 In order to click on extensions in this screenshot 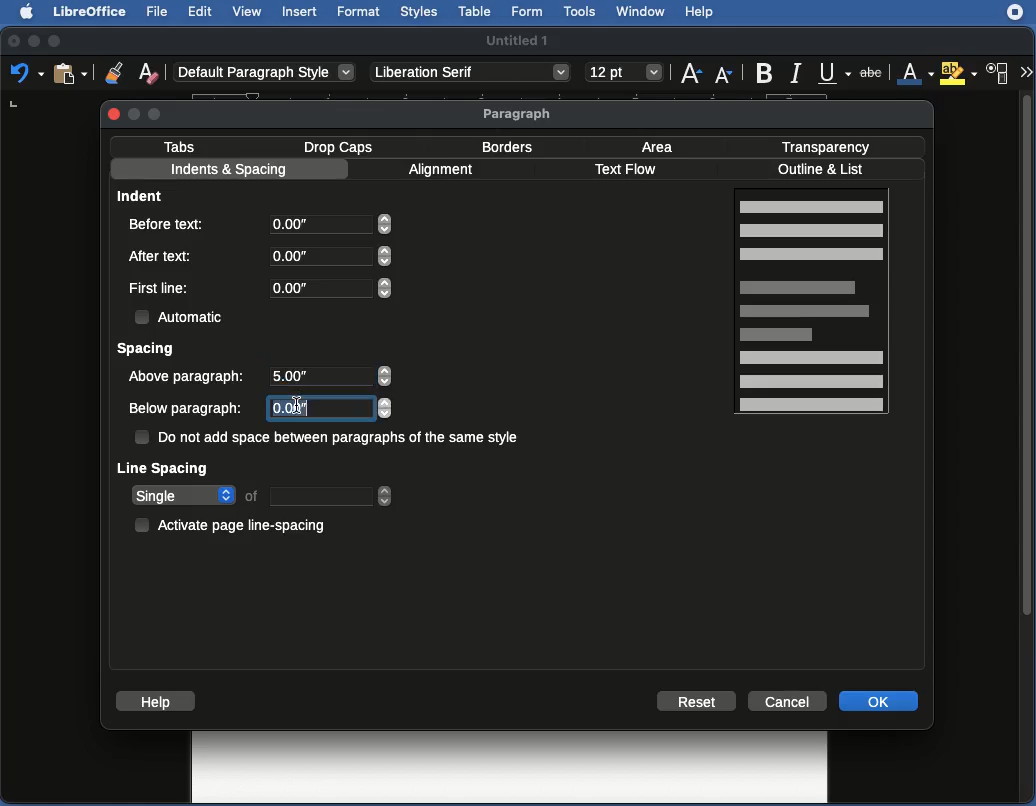, I will do `click(1017, 20)`.